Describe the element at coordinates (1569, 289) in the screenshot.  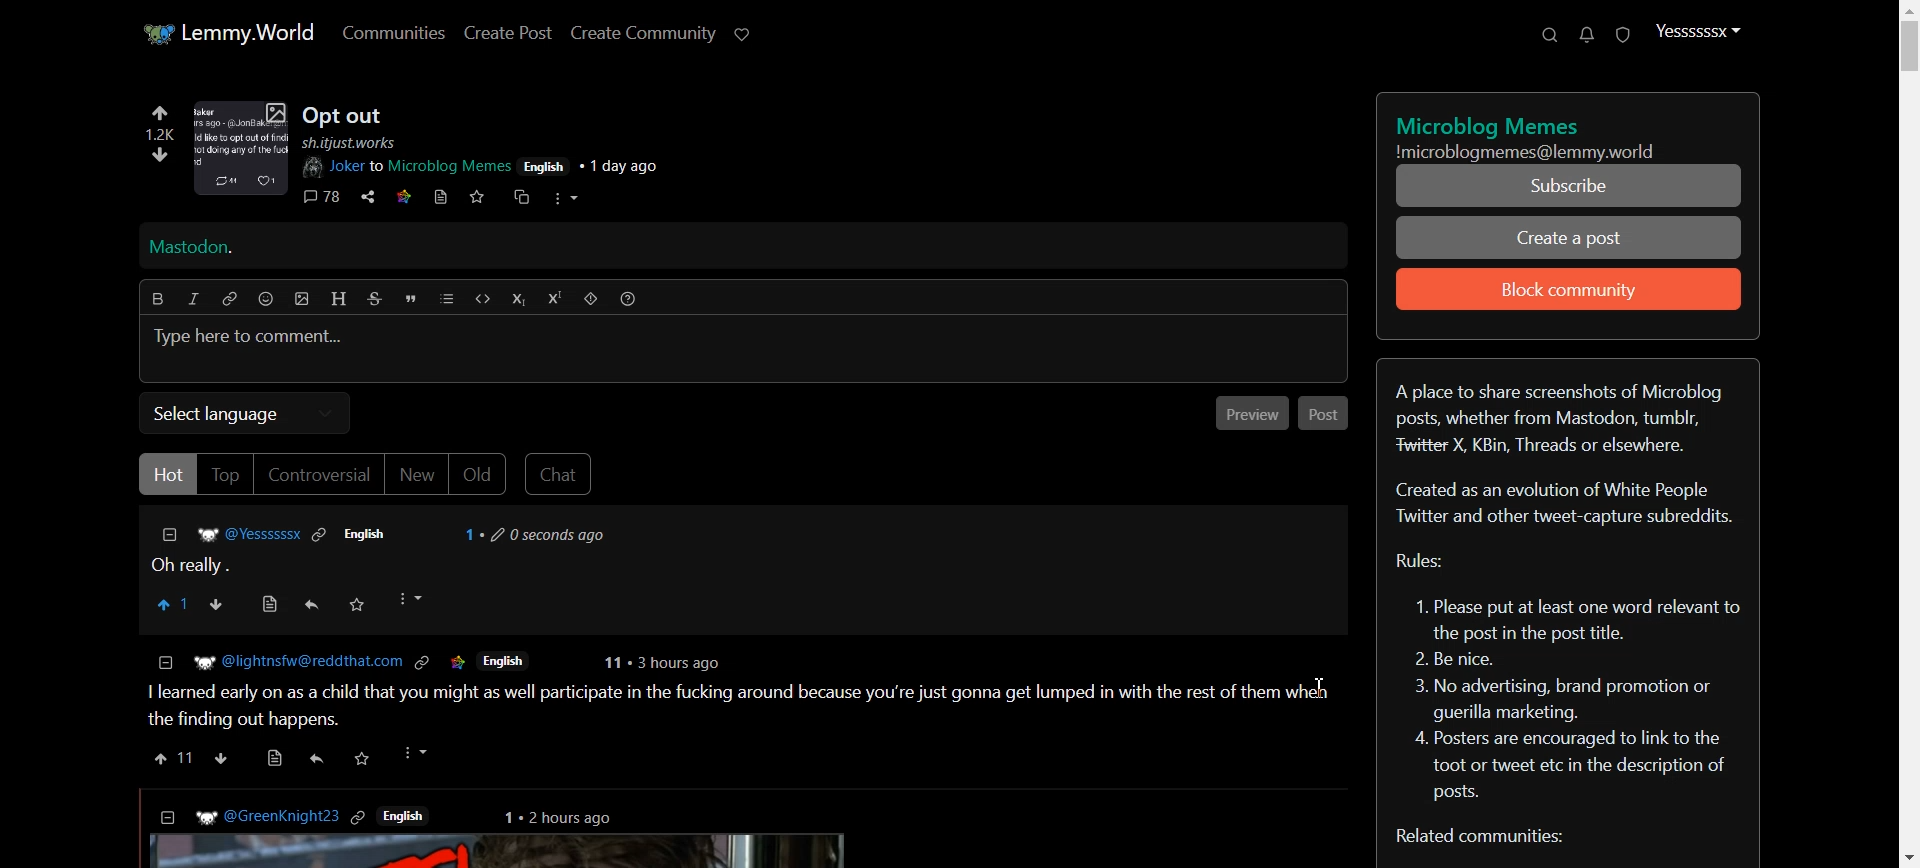
I see `Block community` at that location.